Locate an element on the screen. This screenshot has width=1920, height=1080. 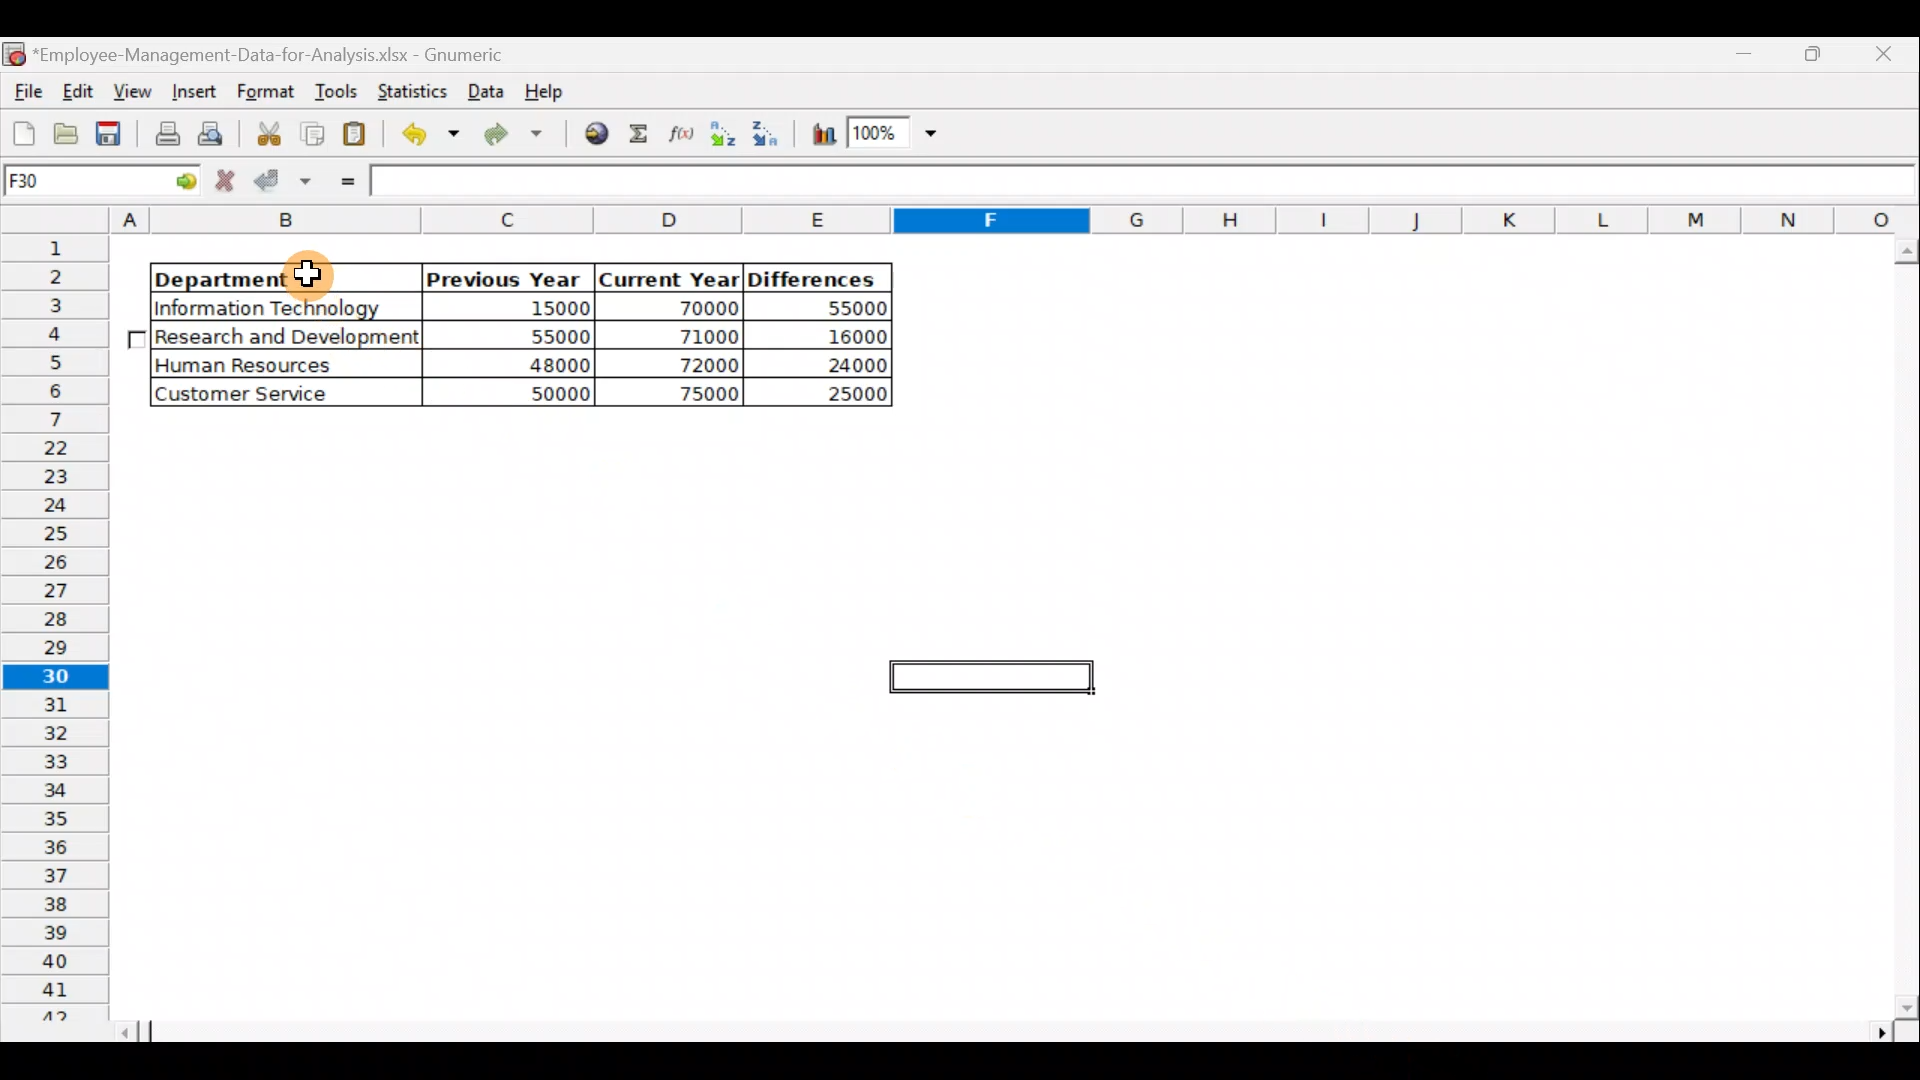
Previous Year is located at coordinates (504, 275).